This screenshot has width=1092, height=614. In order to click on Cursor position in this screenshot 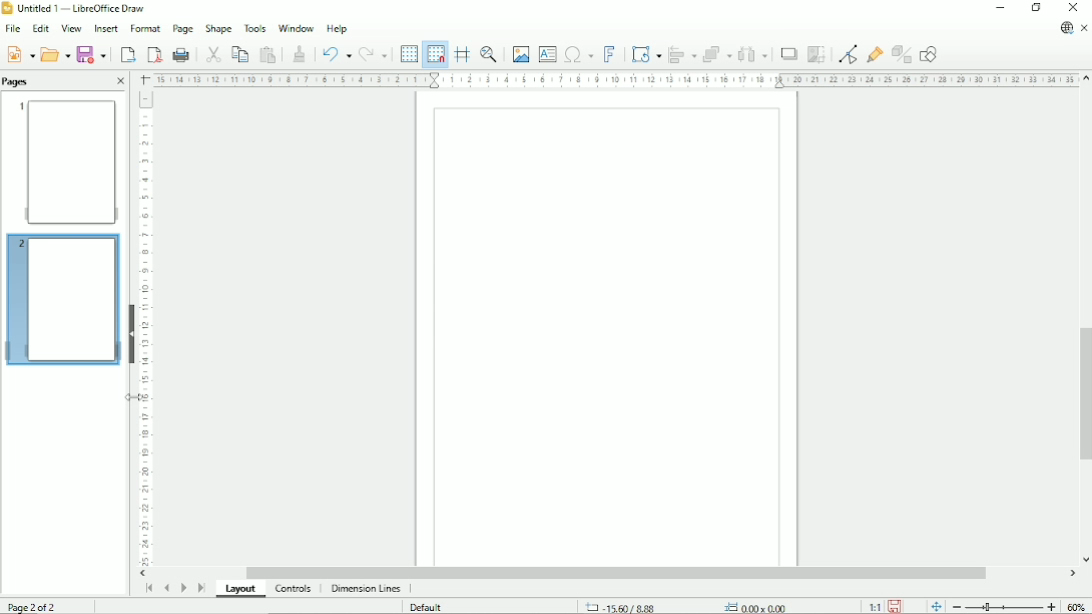, I will do `click(690, 606)`.